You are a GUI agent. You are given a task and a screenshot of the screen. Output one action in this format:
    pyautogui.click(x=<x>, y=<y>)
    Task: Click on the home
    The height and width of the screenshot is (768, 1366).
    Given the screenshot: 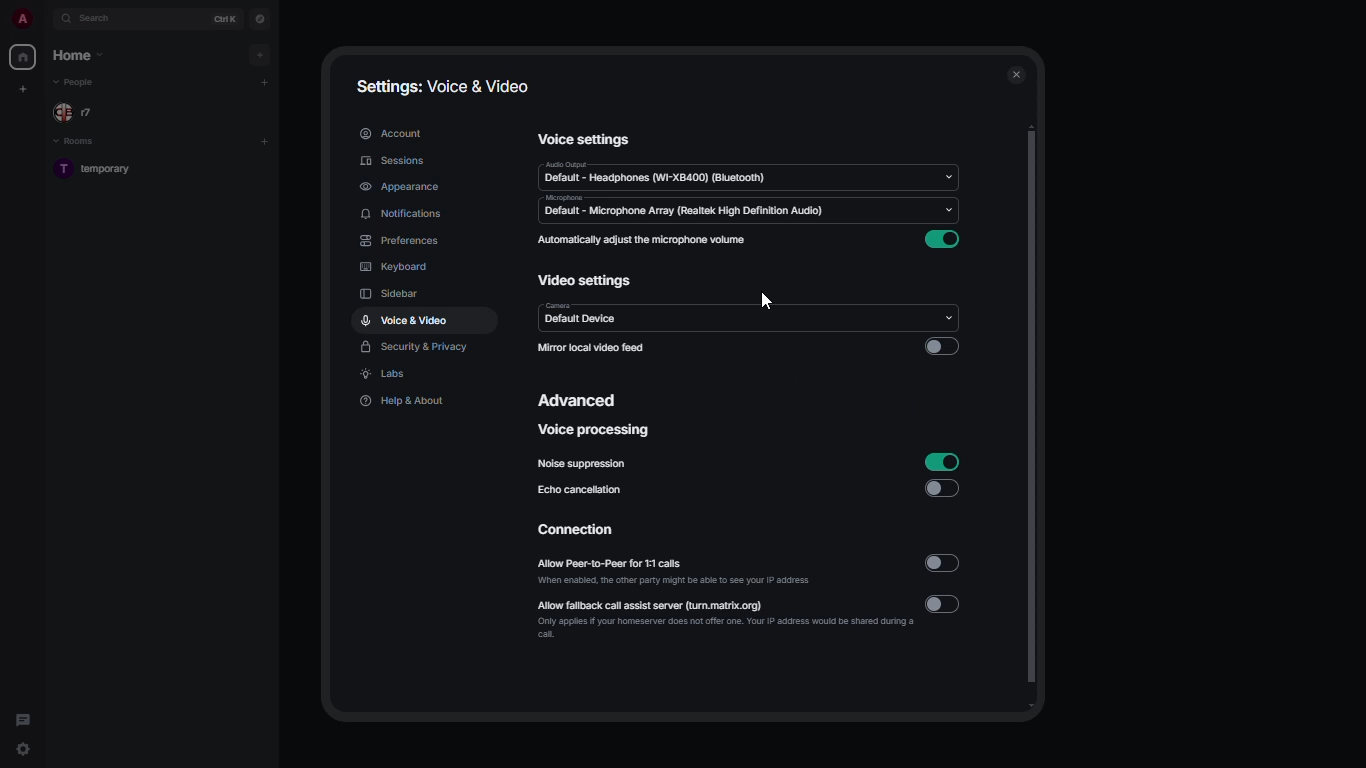 What is the action you would take?
    pyautogui.click(x=22, y=57)
    